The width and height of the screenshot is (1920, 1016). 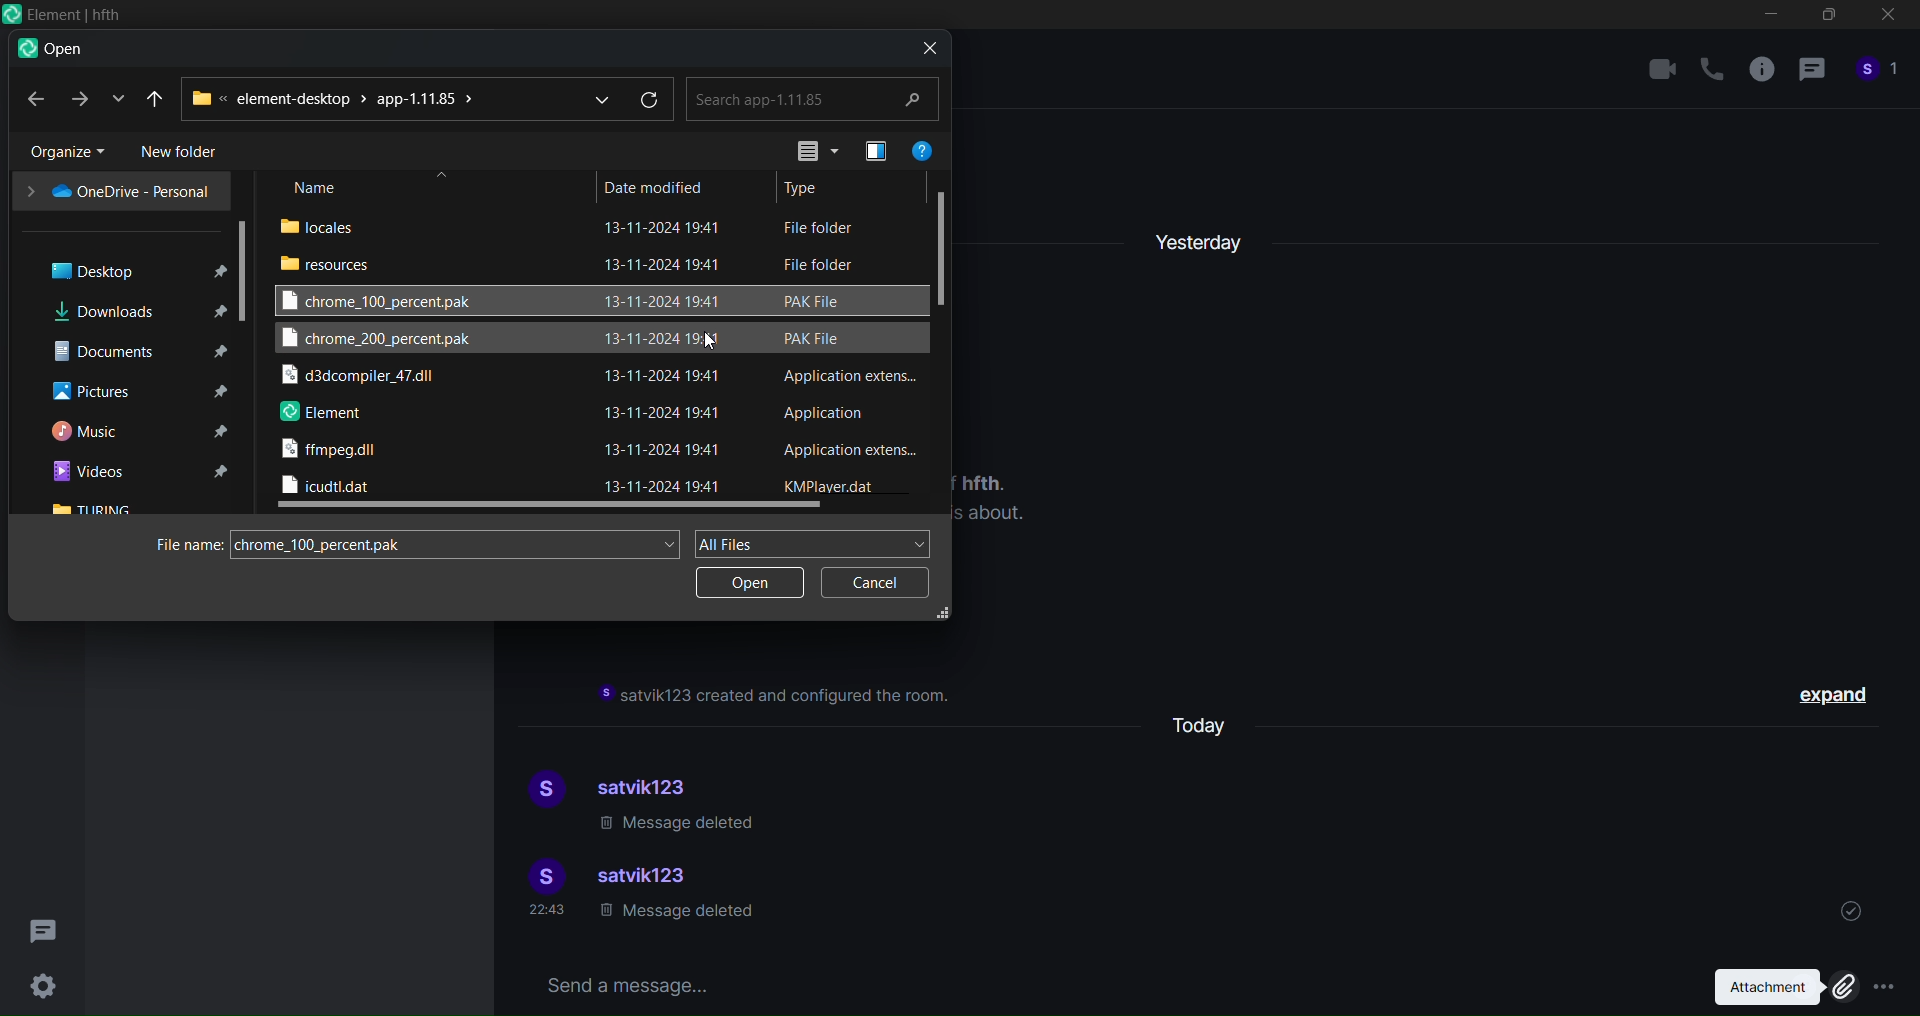 I want to click on satvik123, so click(x=647, y=878).